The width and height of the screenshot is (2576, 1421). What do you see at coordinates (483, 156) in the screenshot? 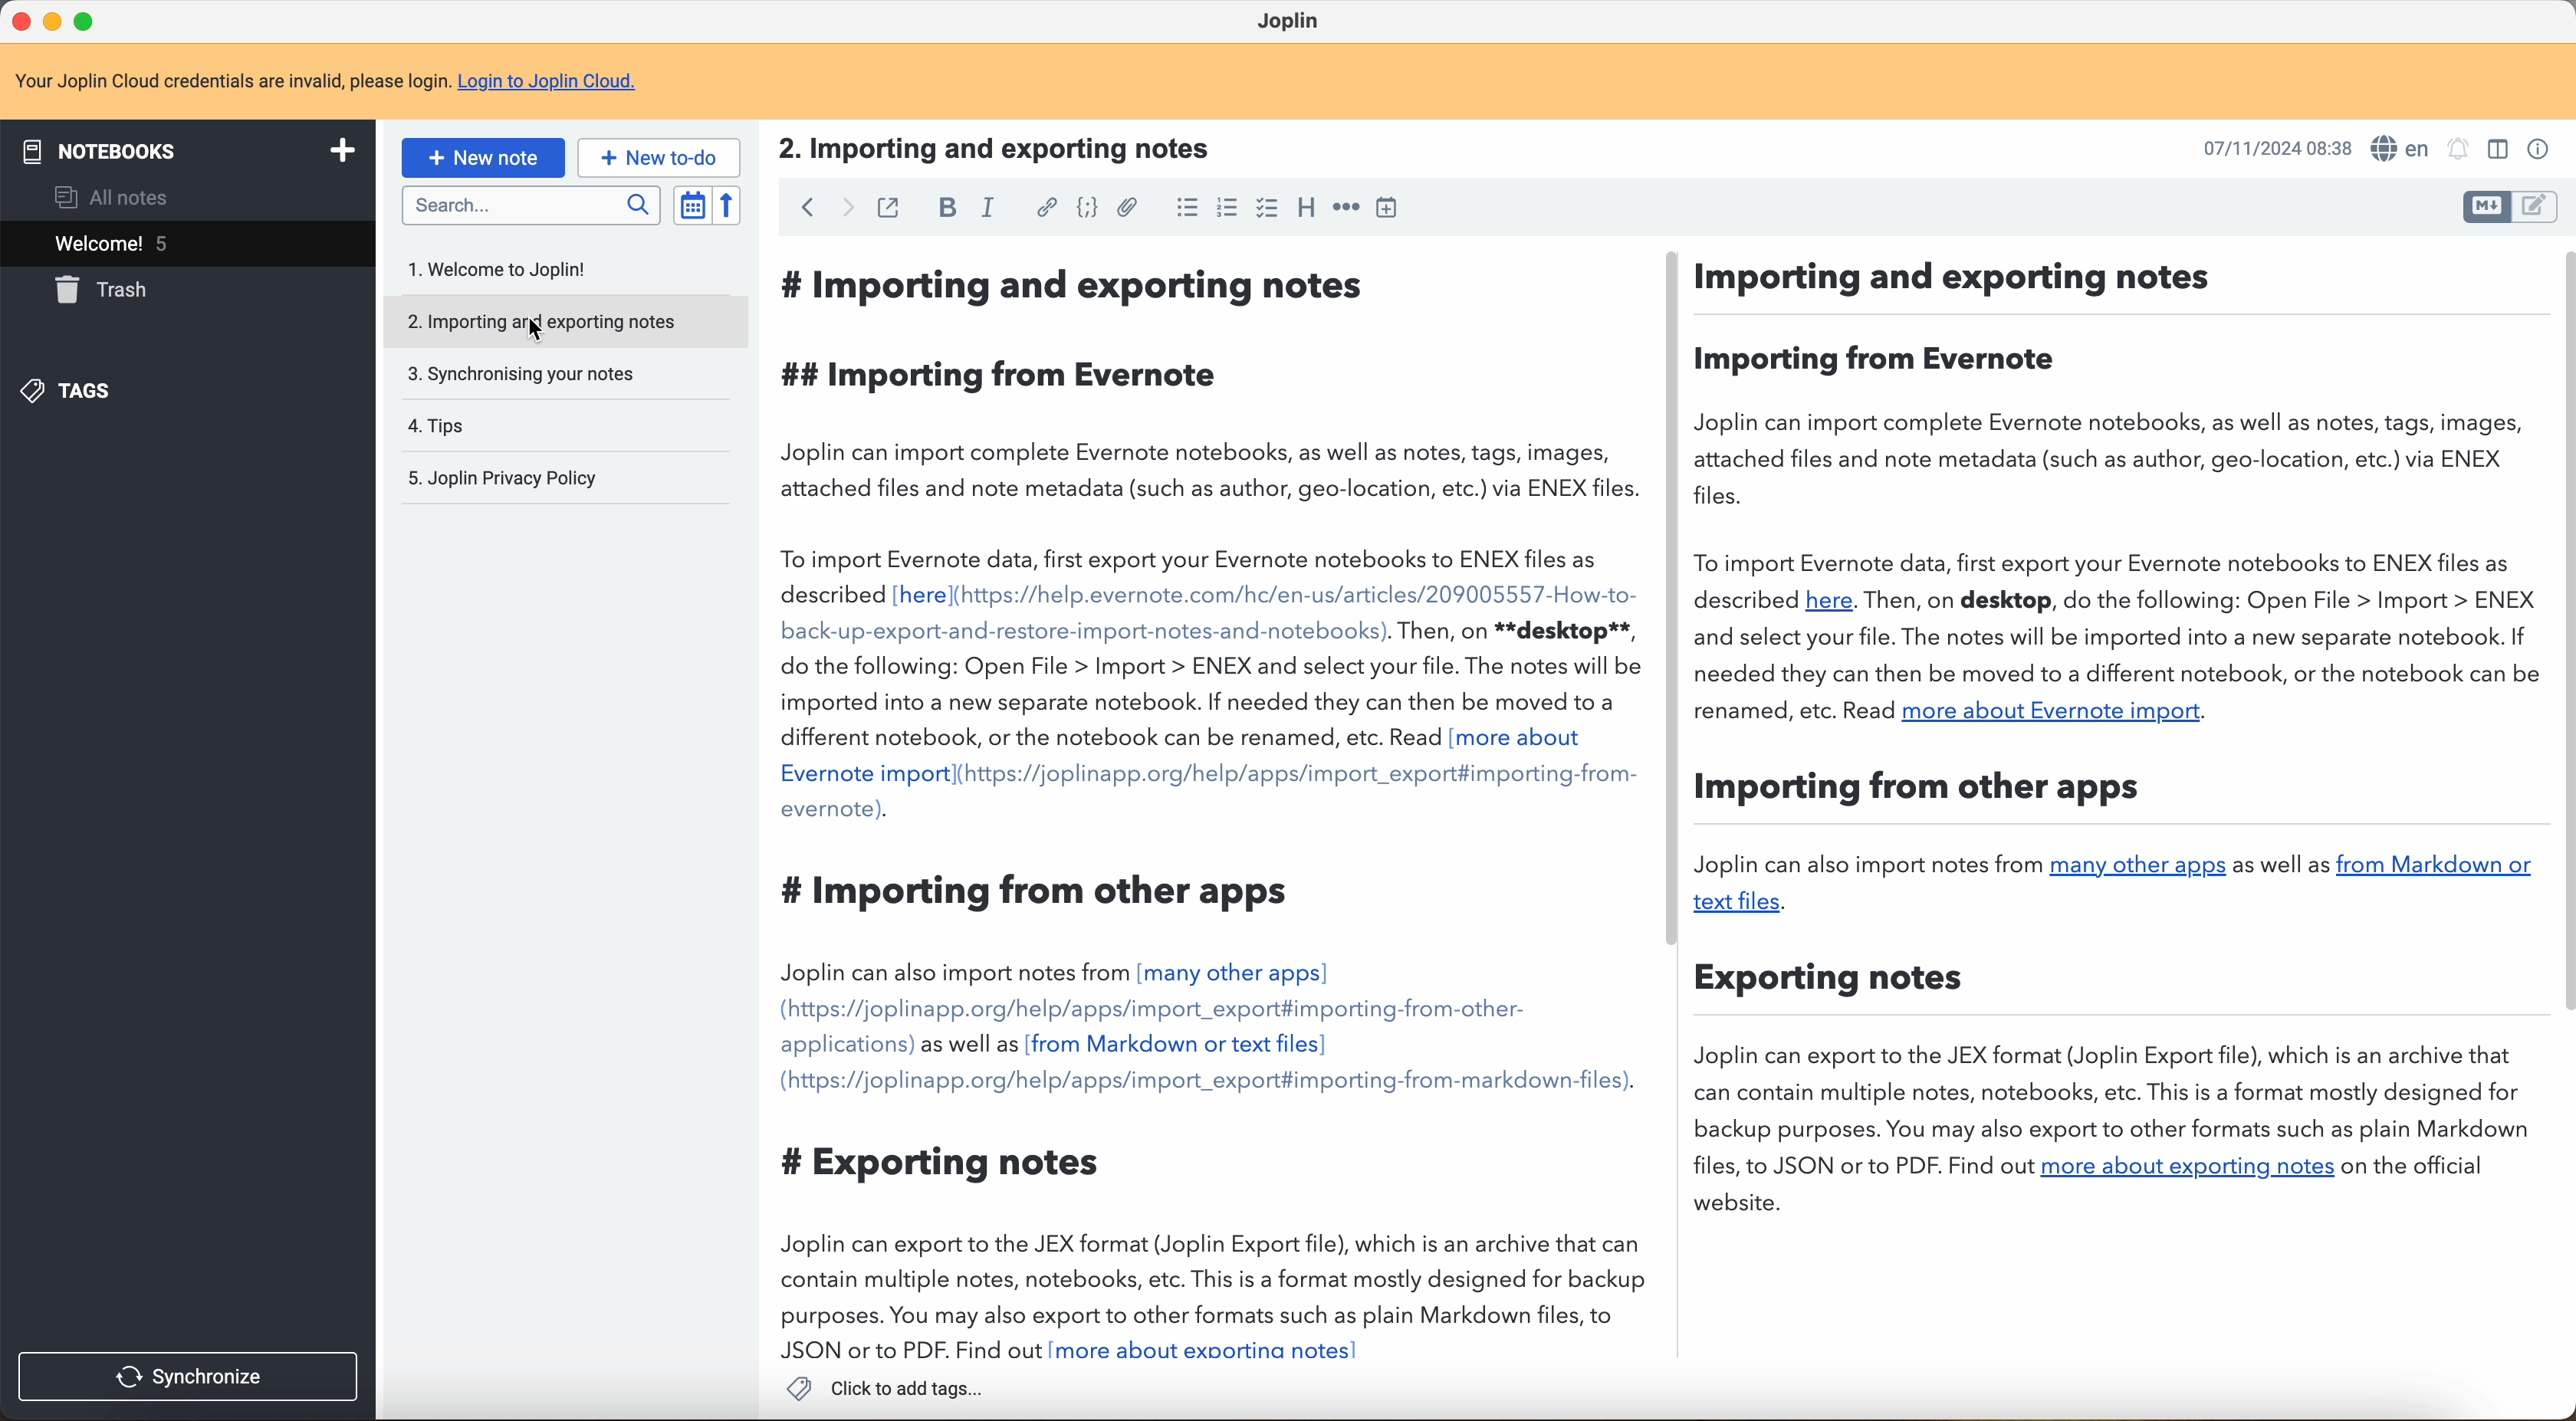
I see `new note` at bounding box center [483, 156].